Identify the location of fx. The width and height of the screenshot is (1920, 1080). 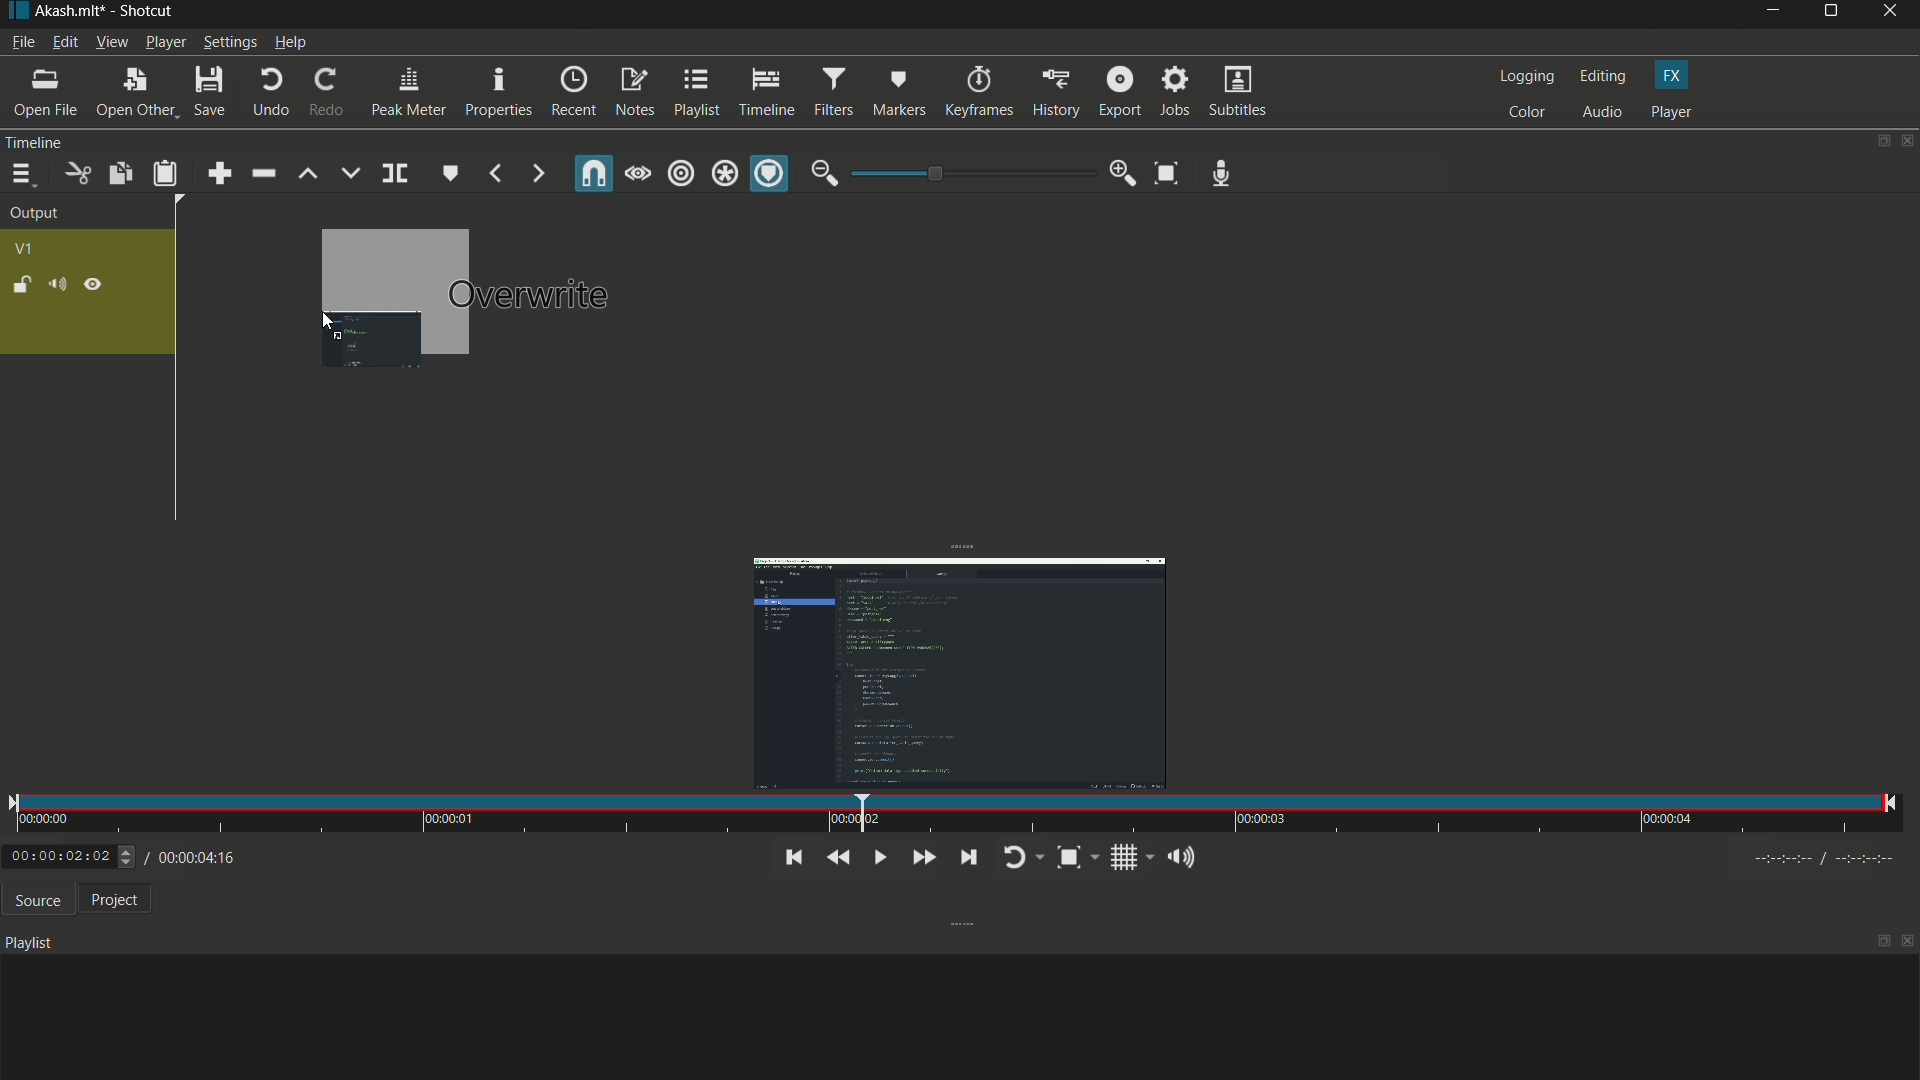
(1673, 76).